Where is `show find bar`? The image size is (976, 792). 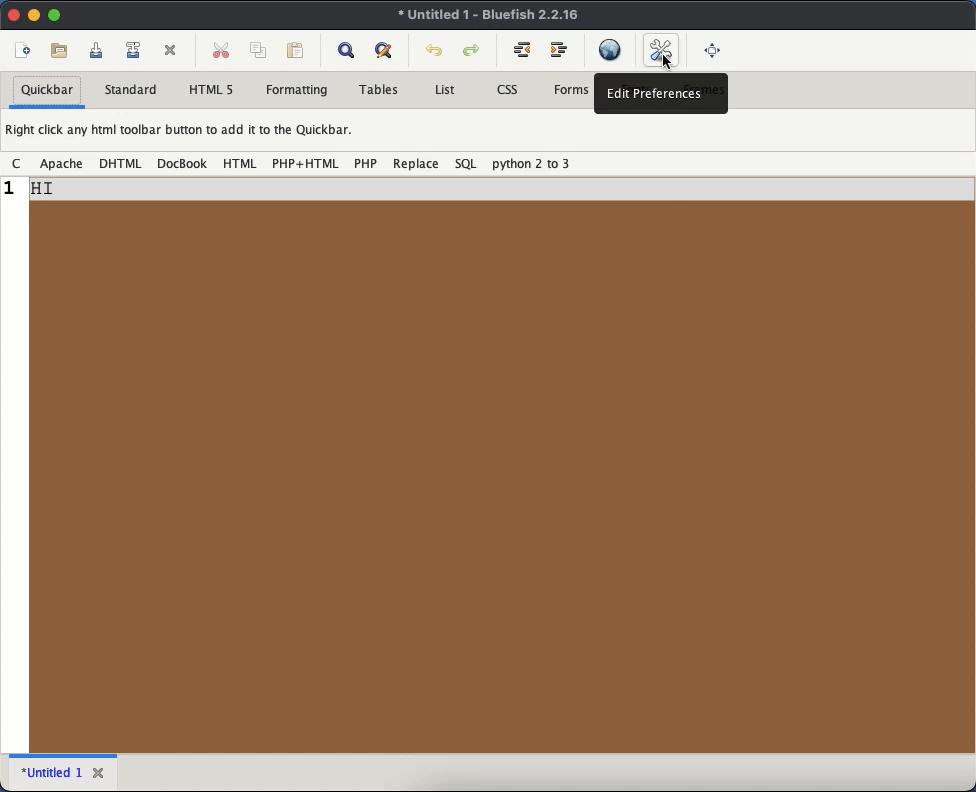 show find bar is located at coordinates (348, 51).